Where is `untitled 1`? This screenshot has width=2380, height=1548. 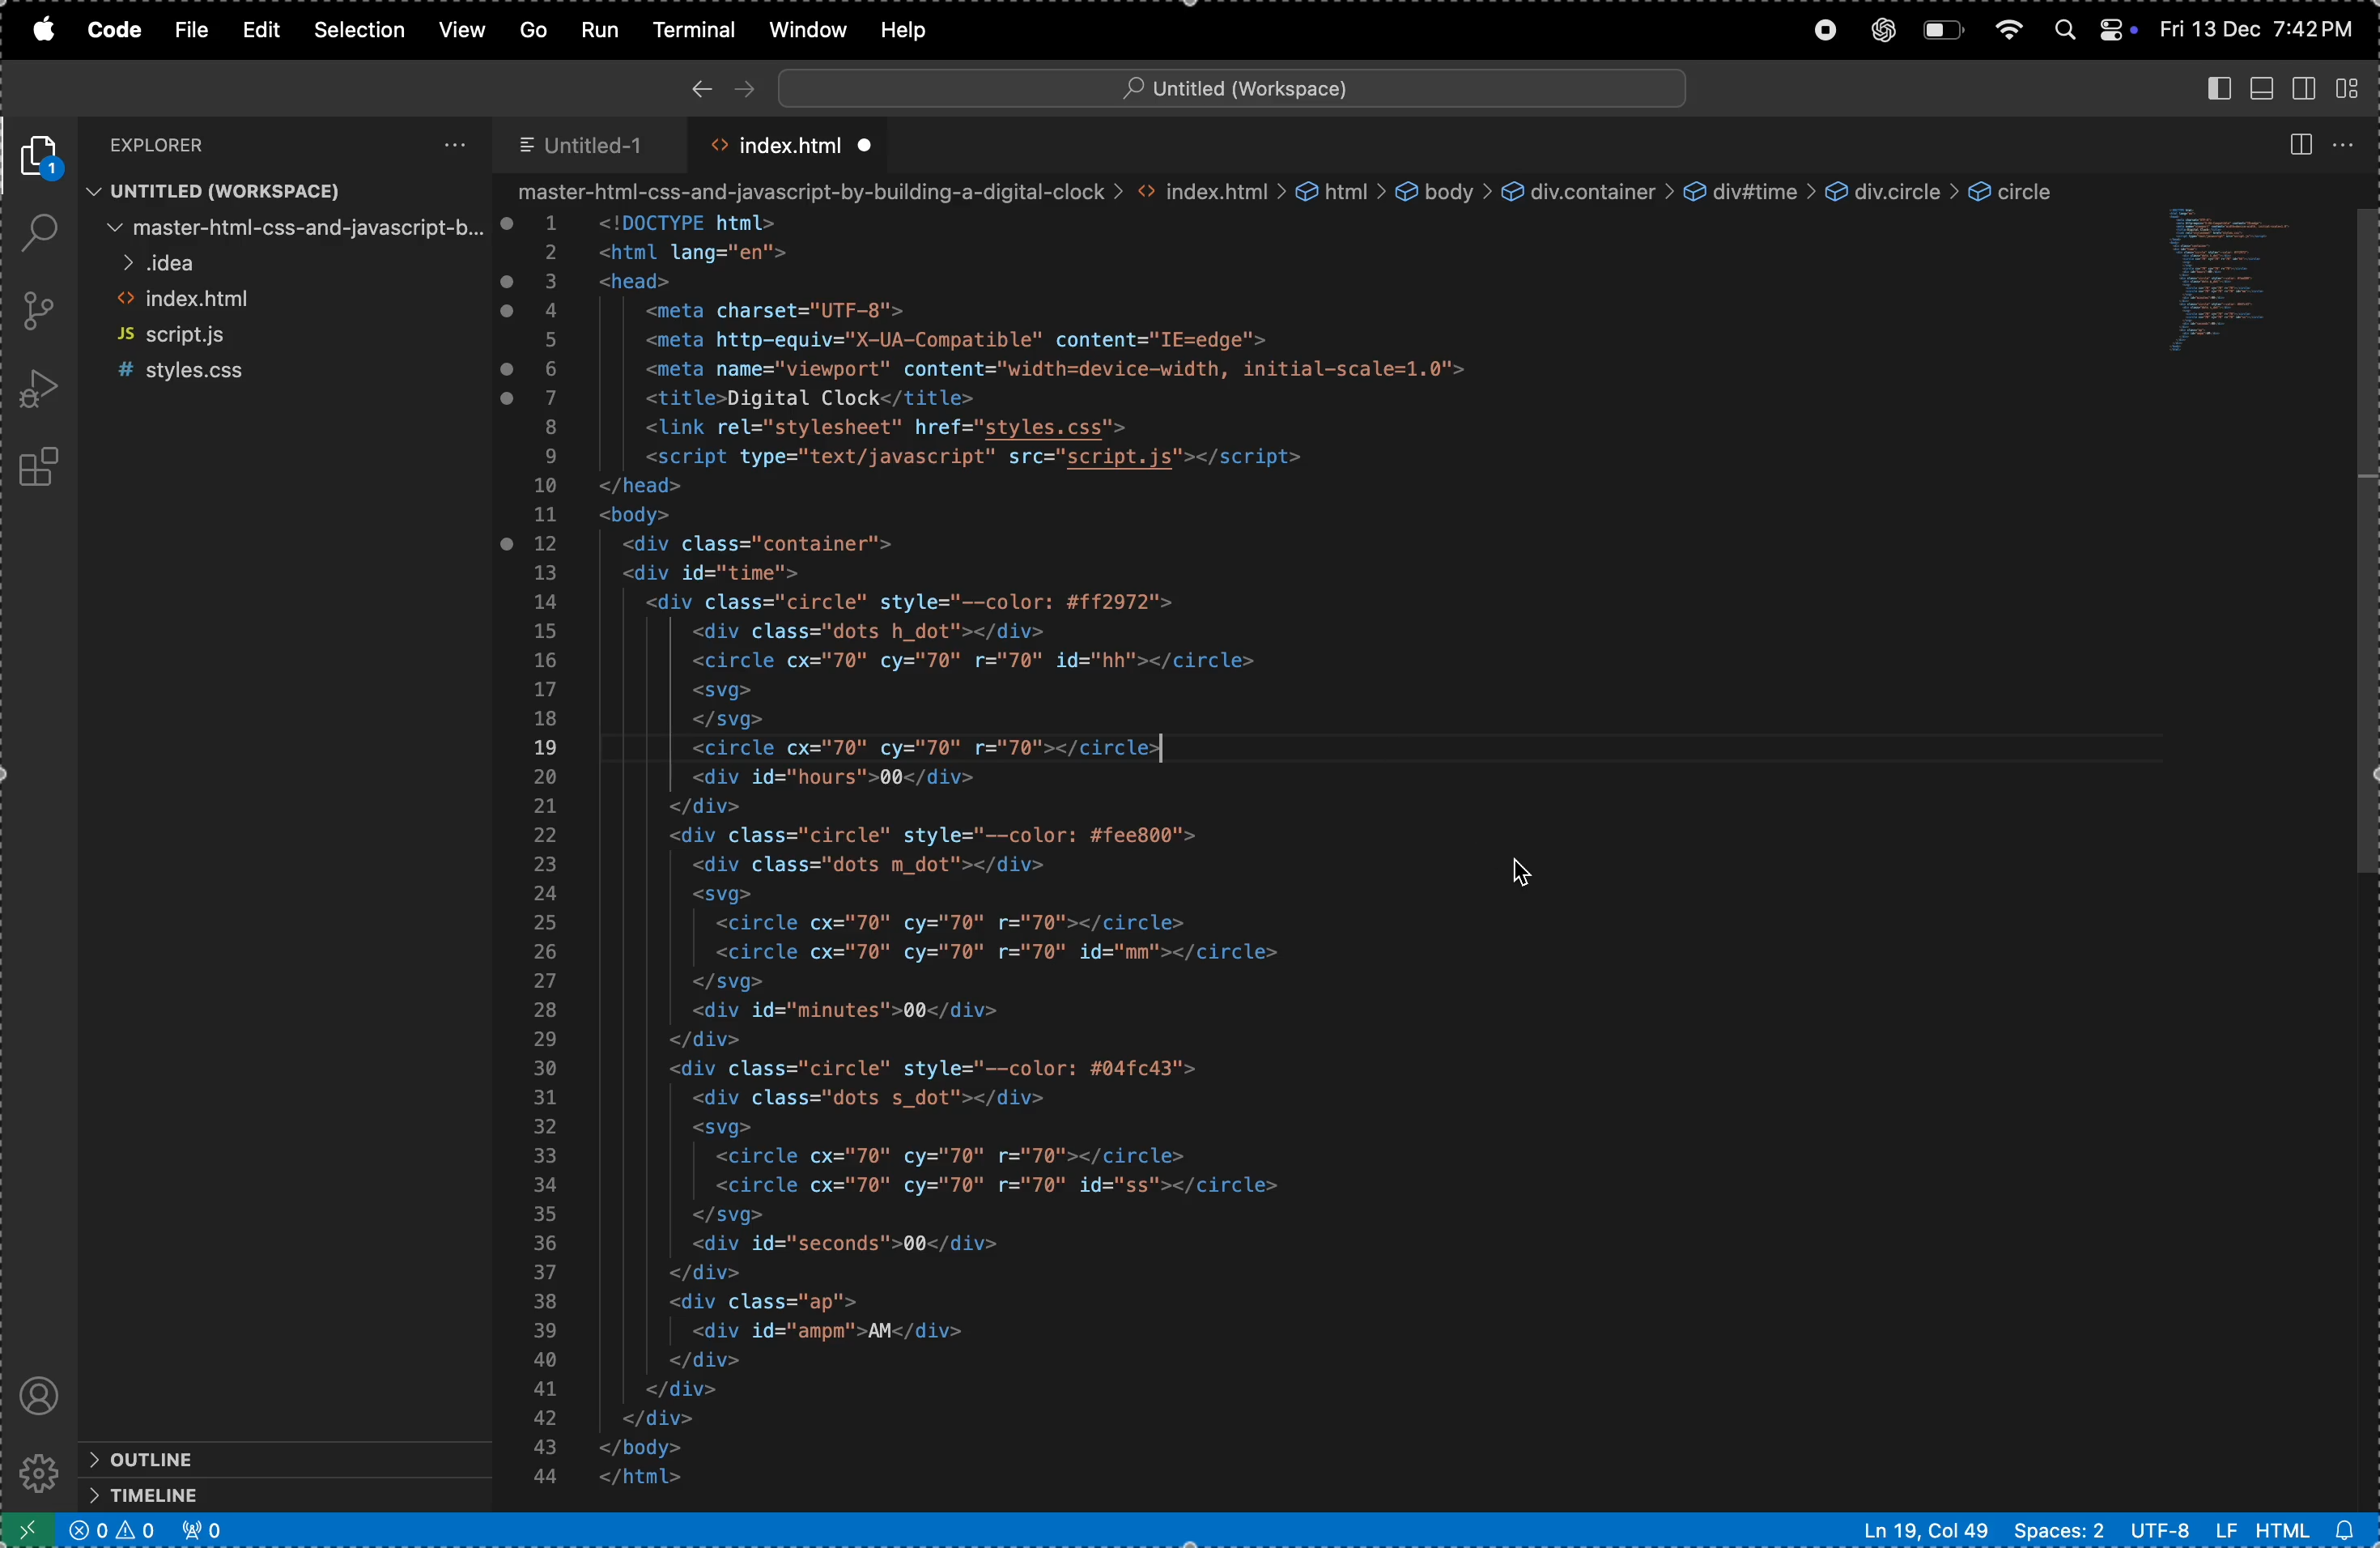
untitled 1 is located at coordinates (593, 140).